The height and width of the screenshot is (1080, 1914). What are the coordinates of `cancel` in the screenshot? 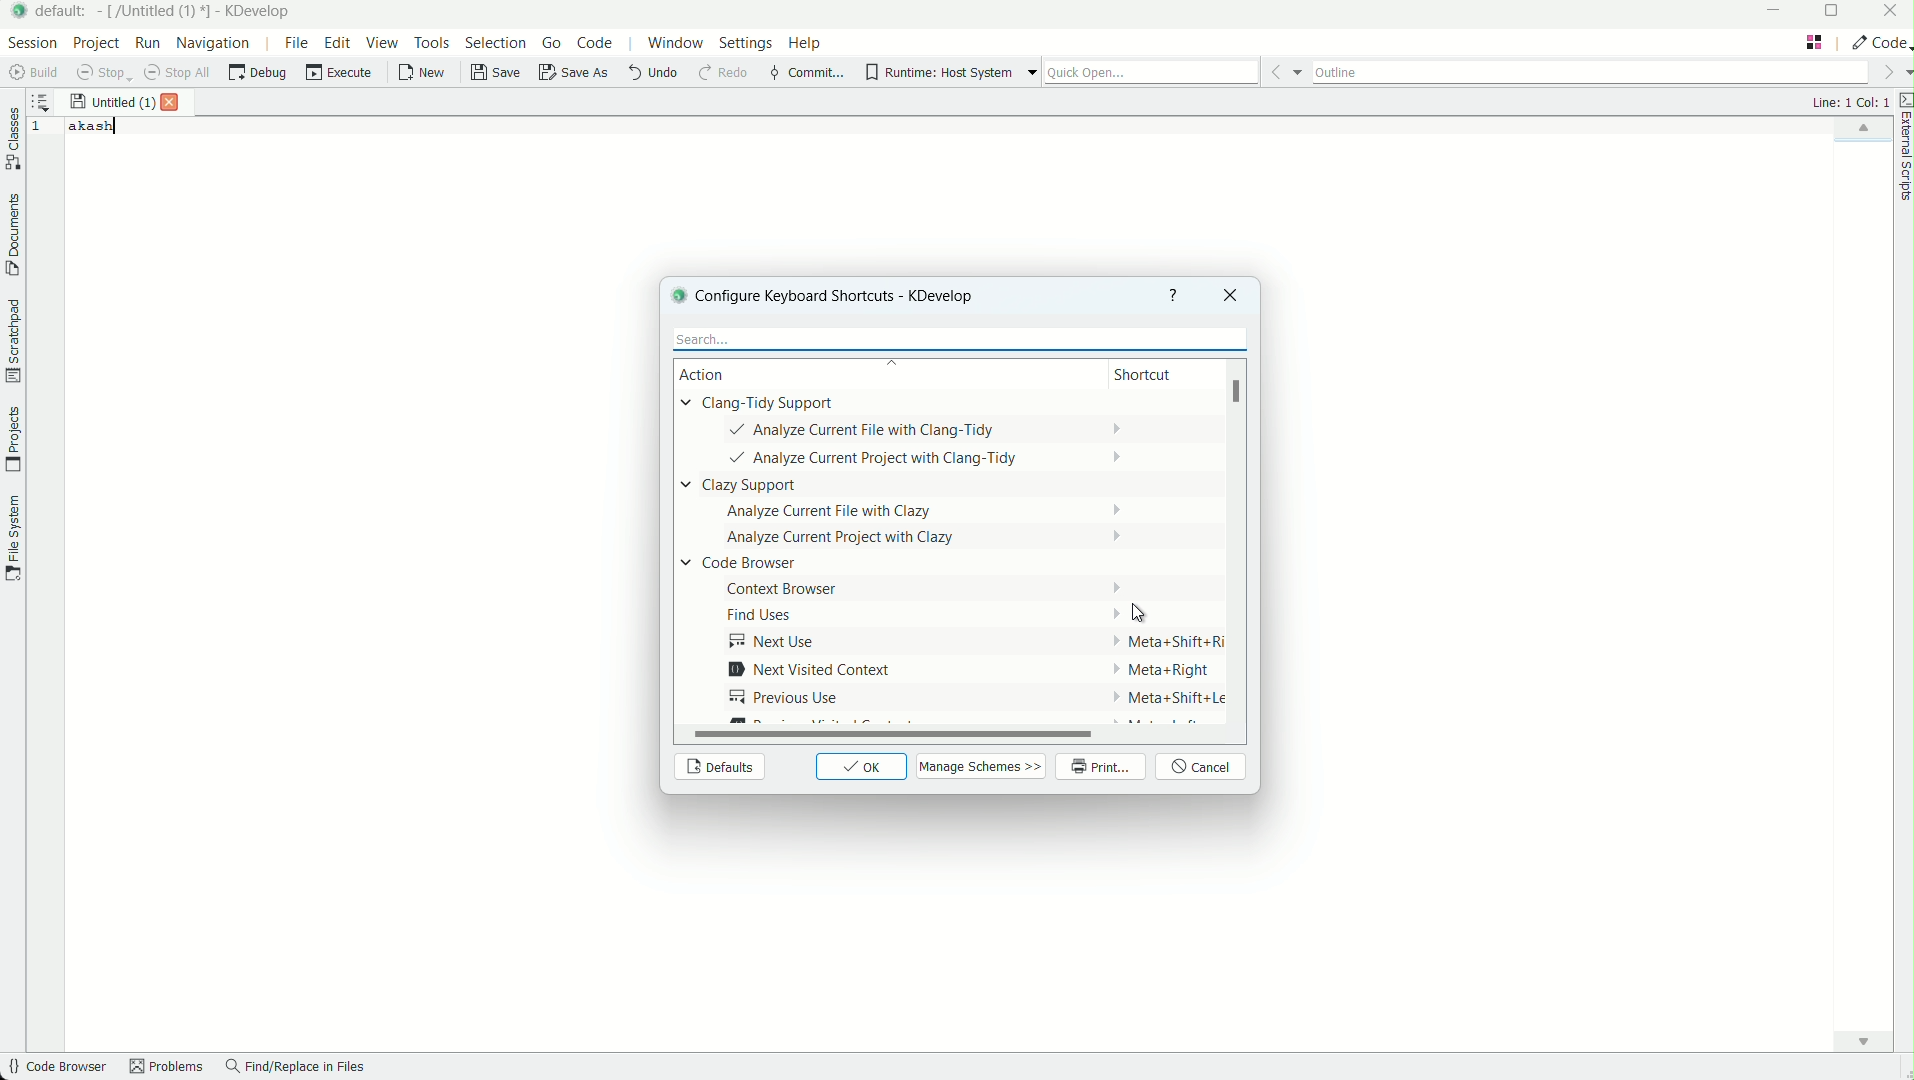 It's located at (1203, 768).